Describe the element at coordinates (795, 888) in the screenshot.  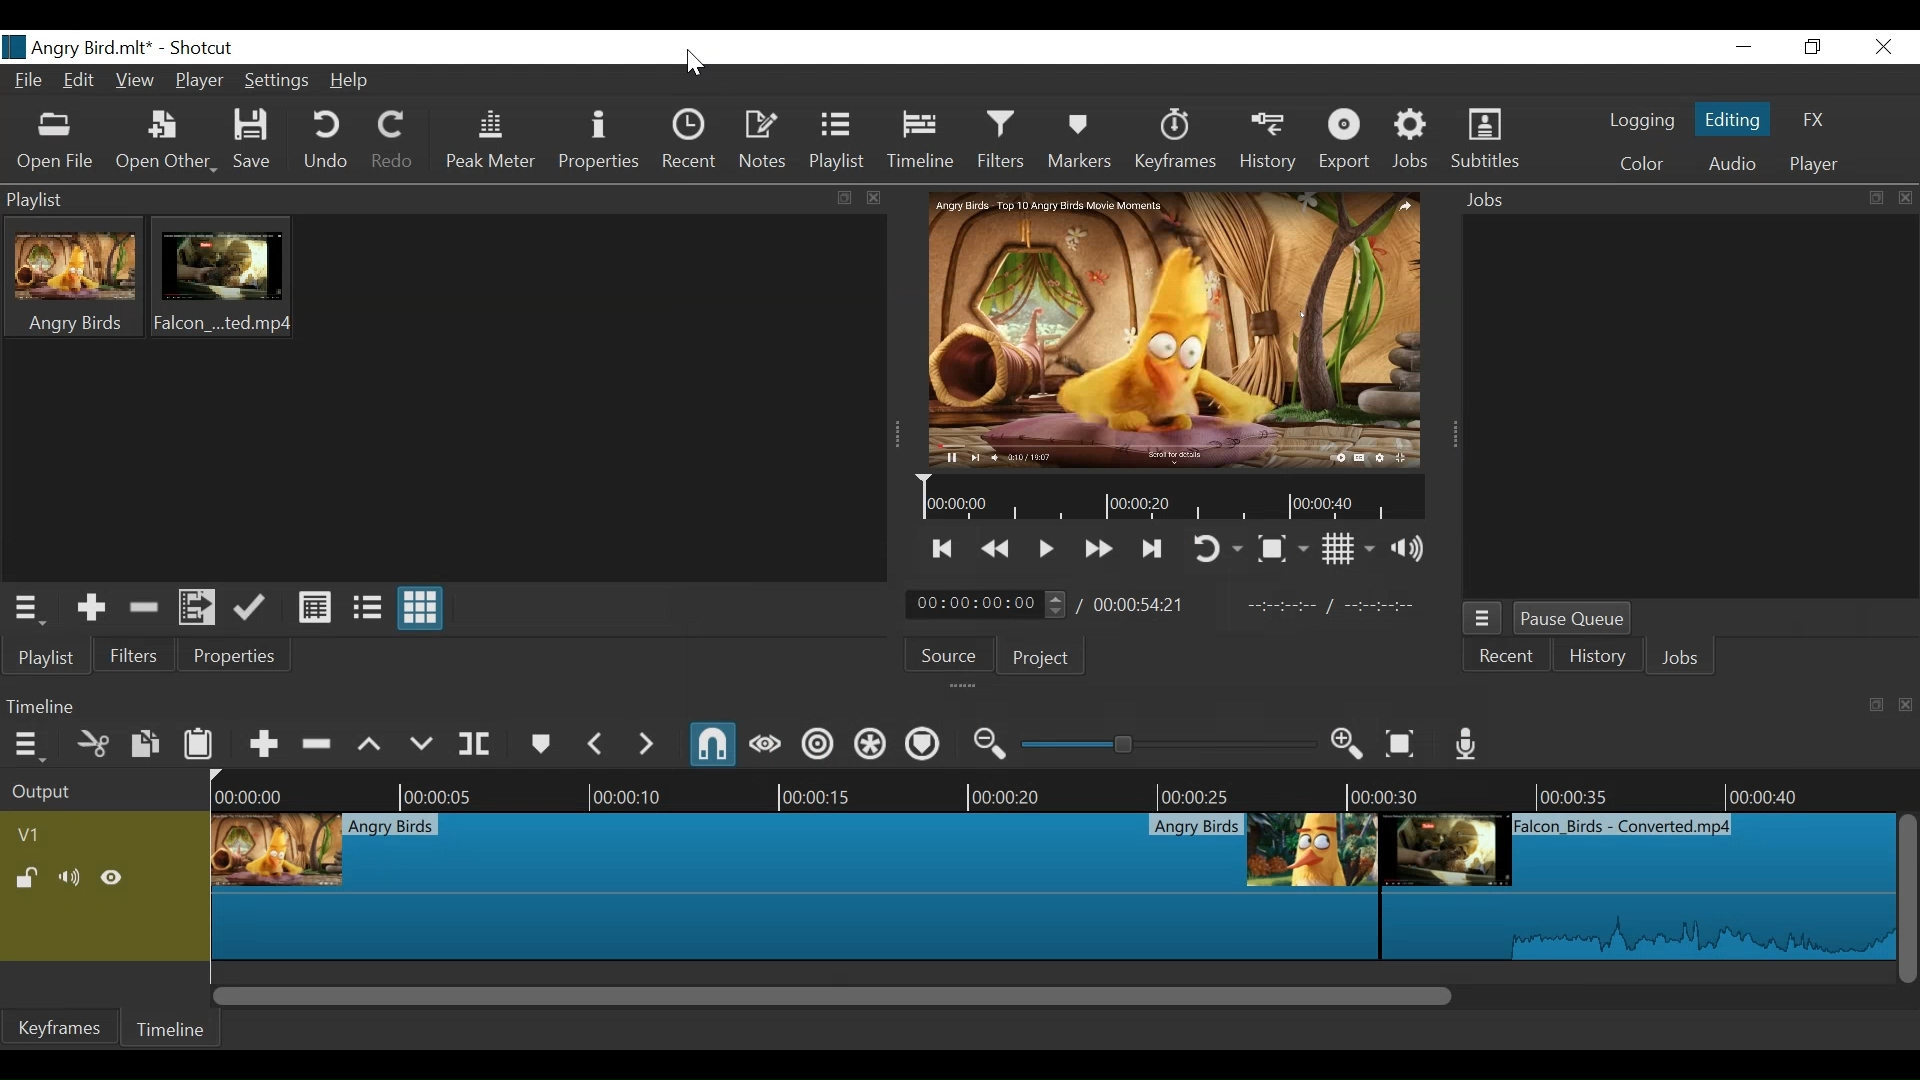
I see `Clip` at that location.